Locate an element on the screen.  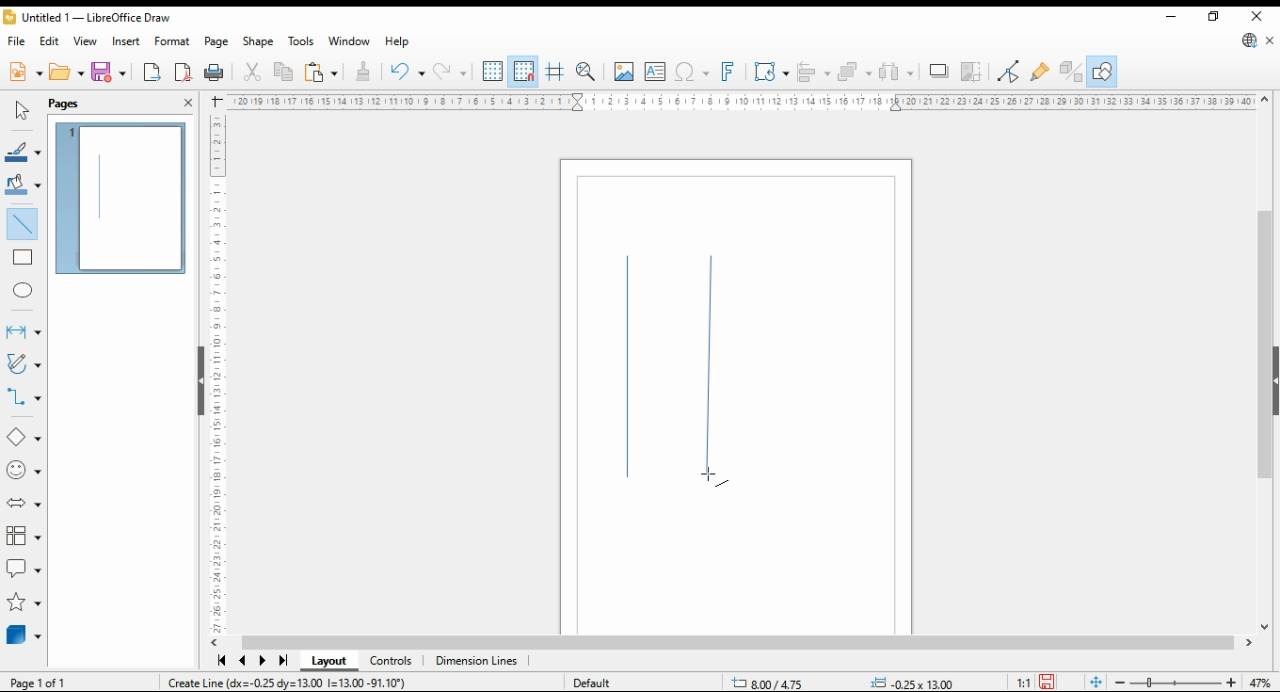
minimize is located at coordinates (1172, 17).